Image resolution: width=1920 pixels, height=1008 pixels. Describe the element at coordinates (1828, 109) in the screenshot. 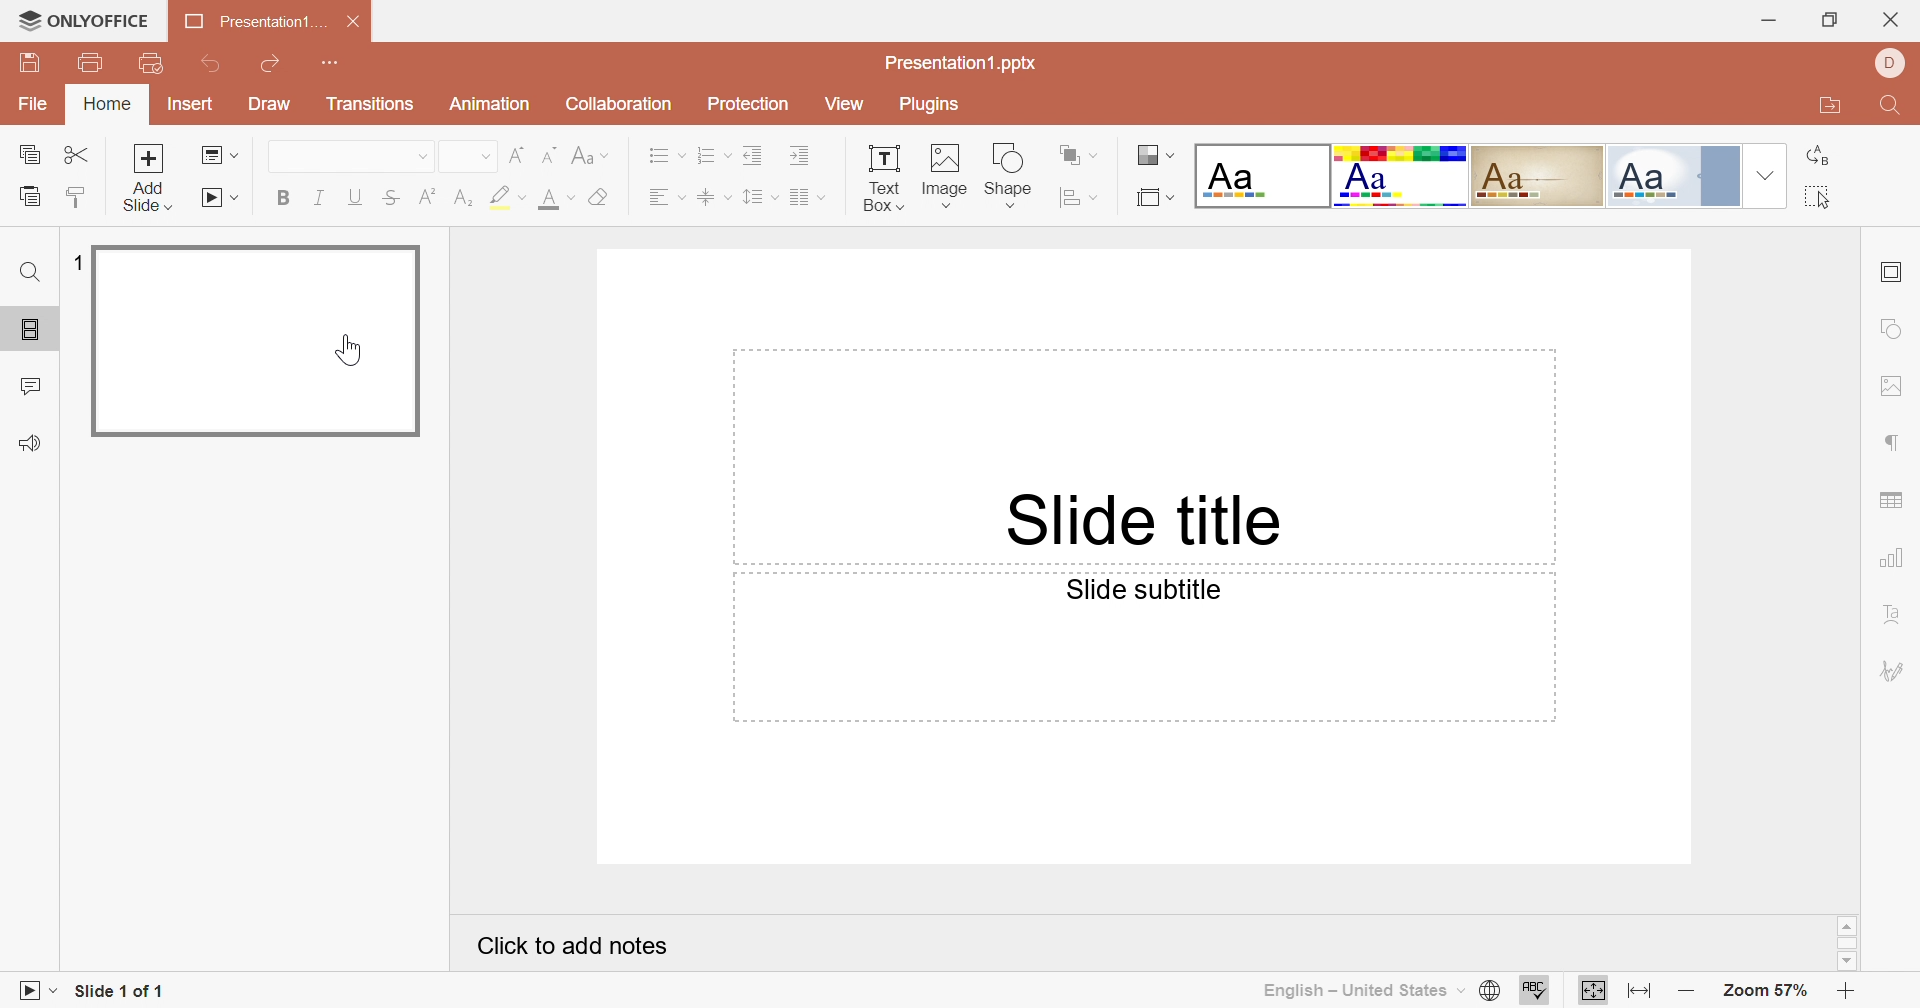

I see `Open file location` at that location.